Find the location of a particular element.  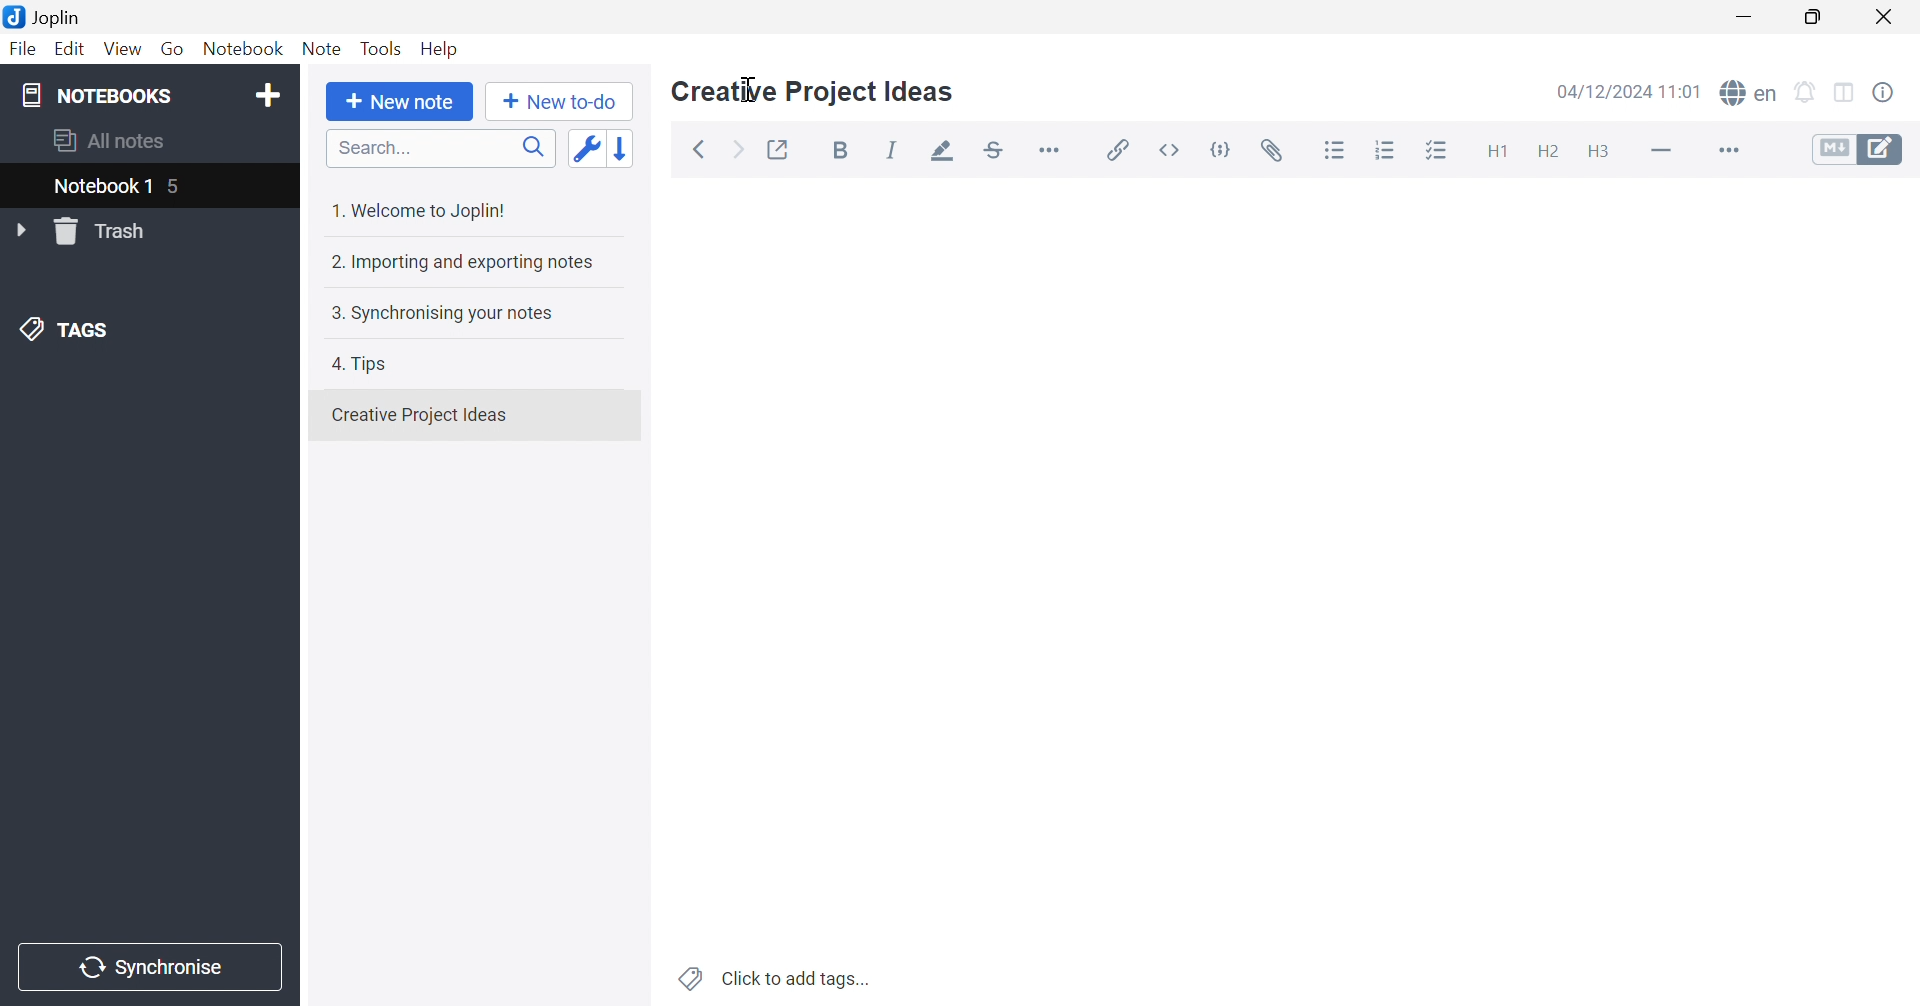

Toggle editors layout is located at coordinates (1844, 90).